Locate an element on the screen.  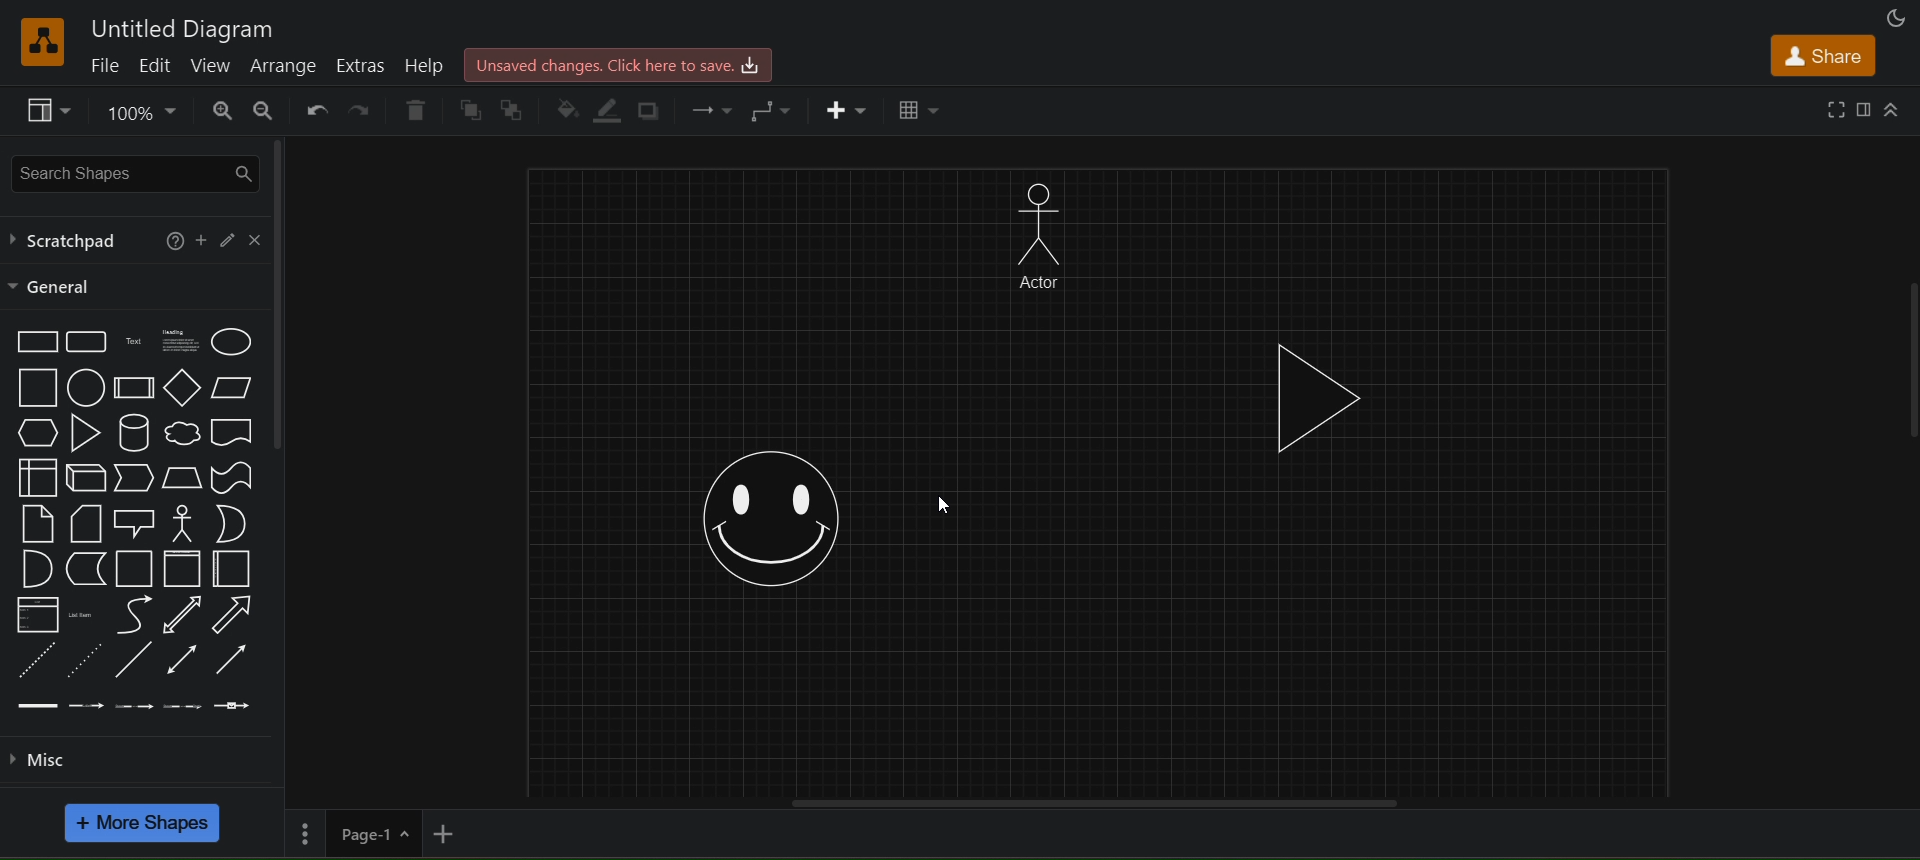
cylinder is located at coordinates (133, 431).